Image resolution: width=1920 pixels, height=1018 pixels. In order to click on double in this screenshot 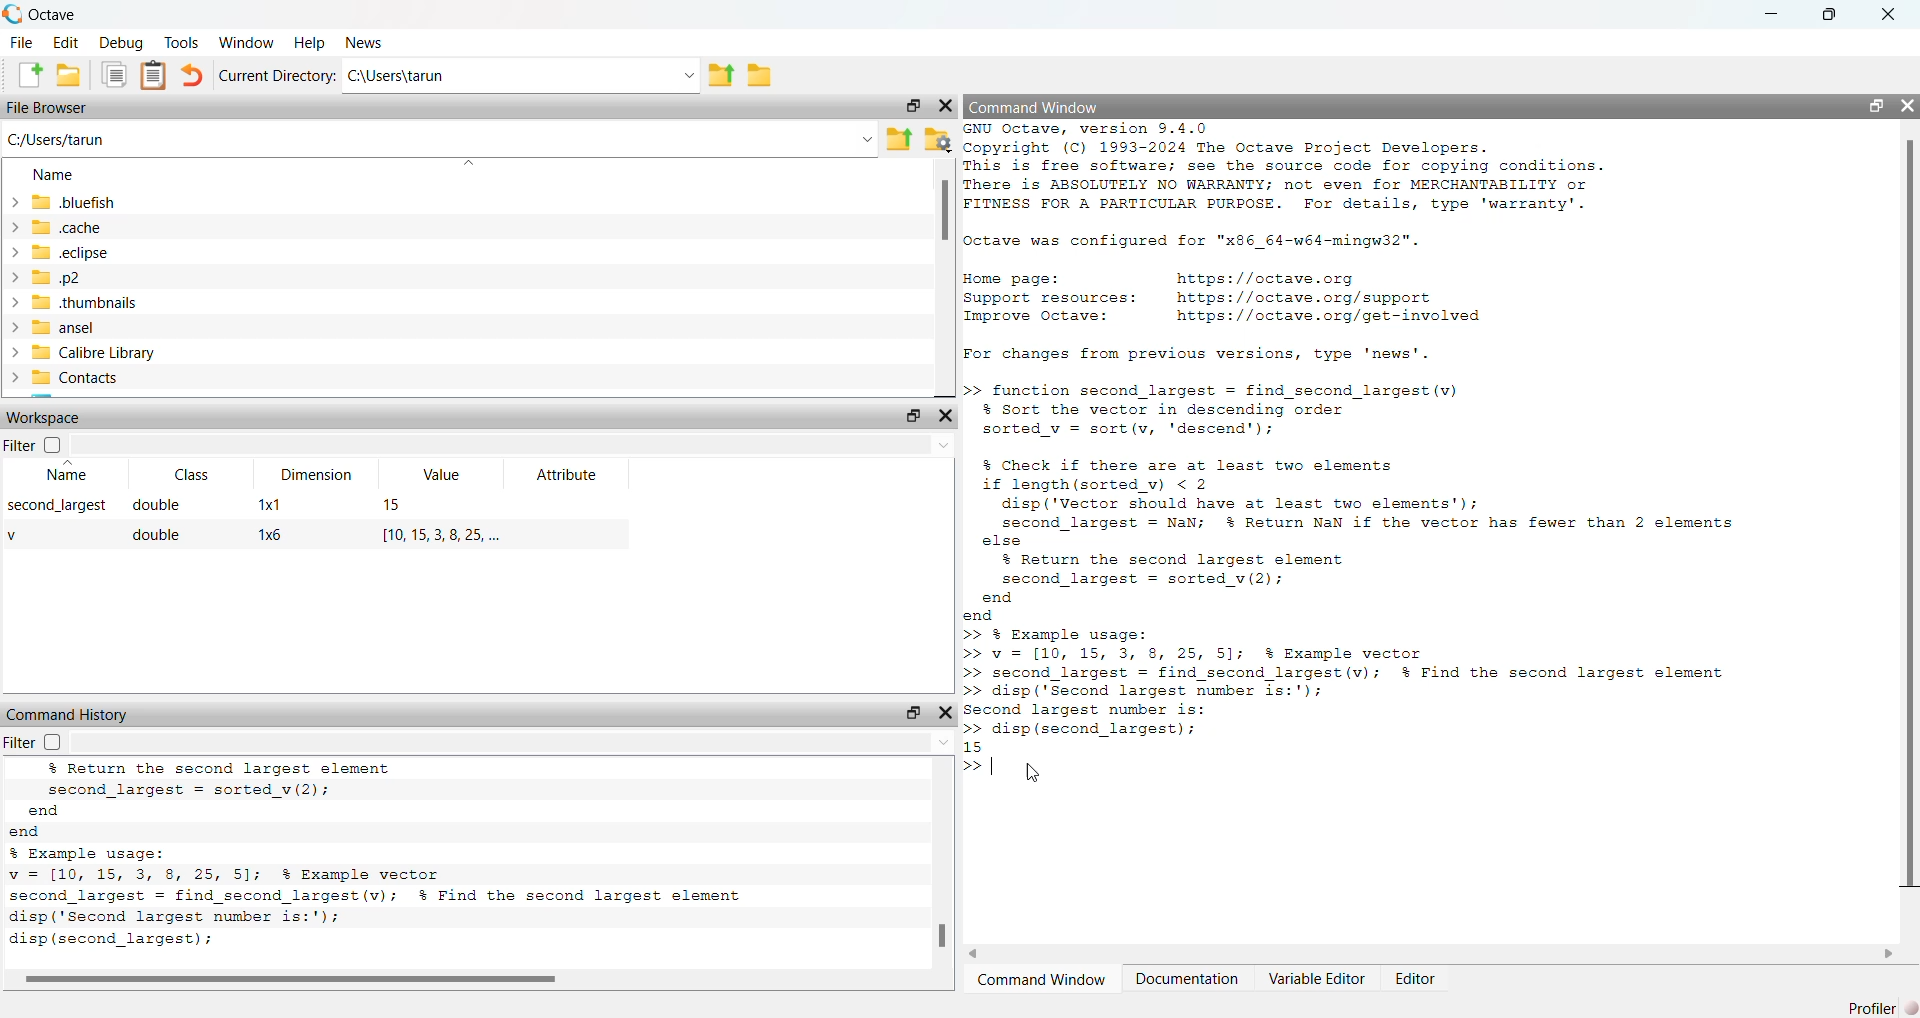, I will do `click(159, 535)`.